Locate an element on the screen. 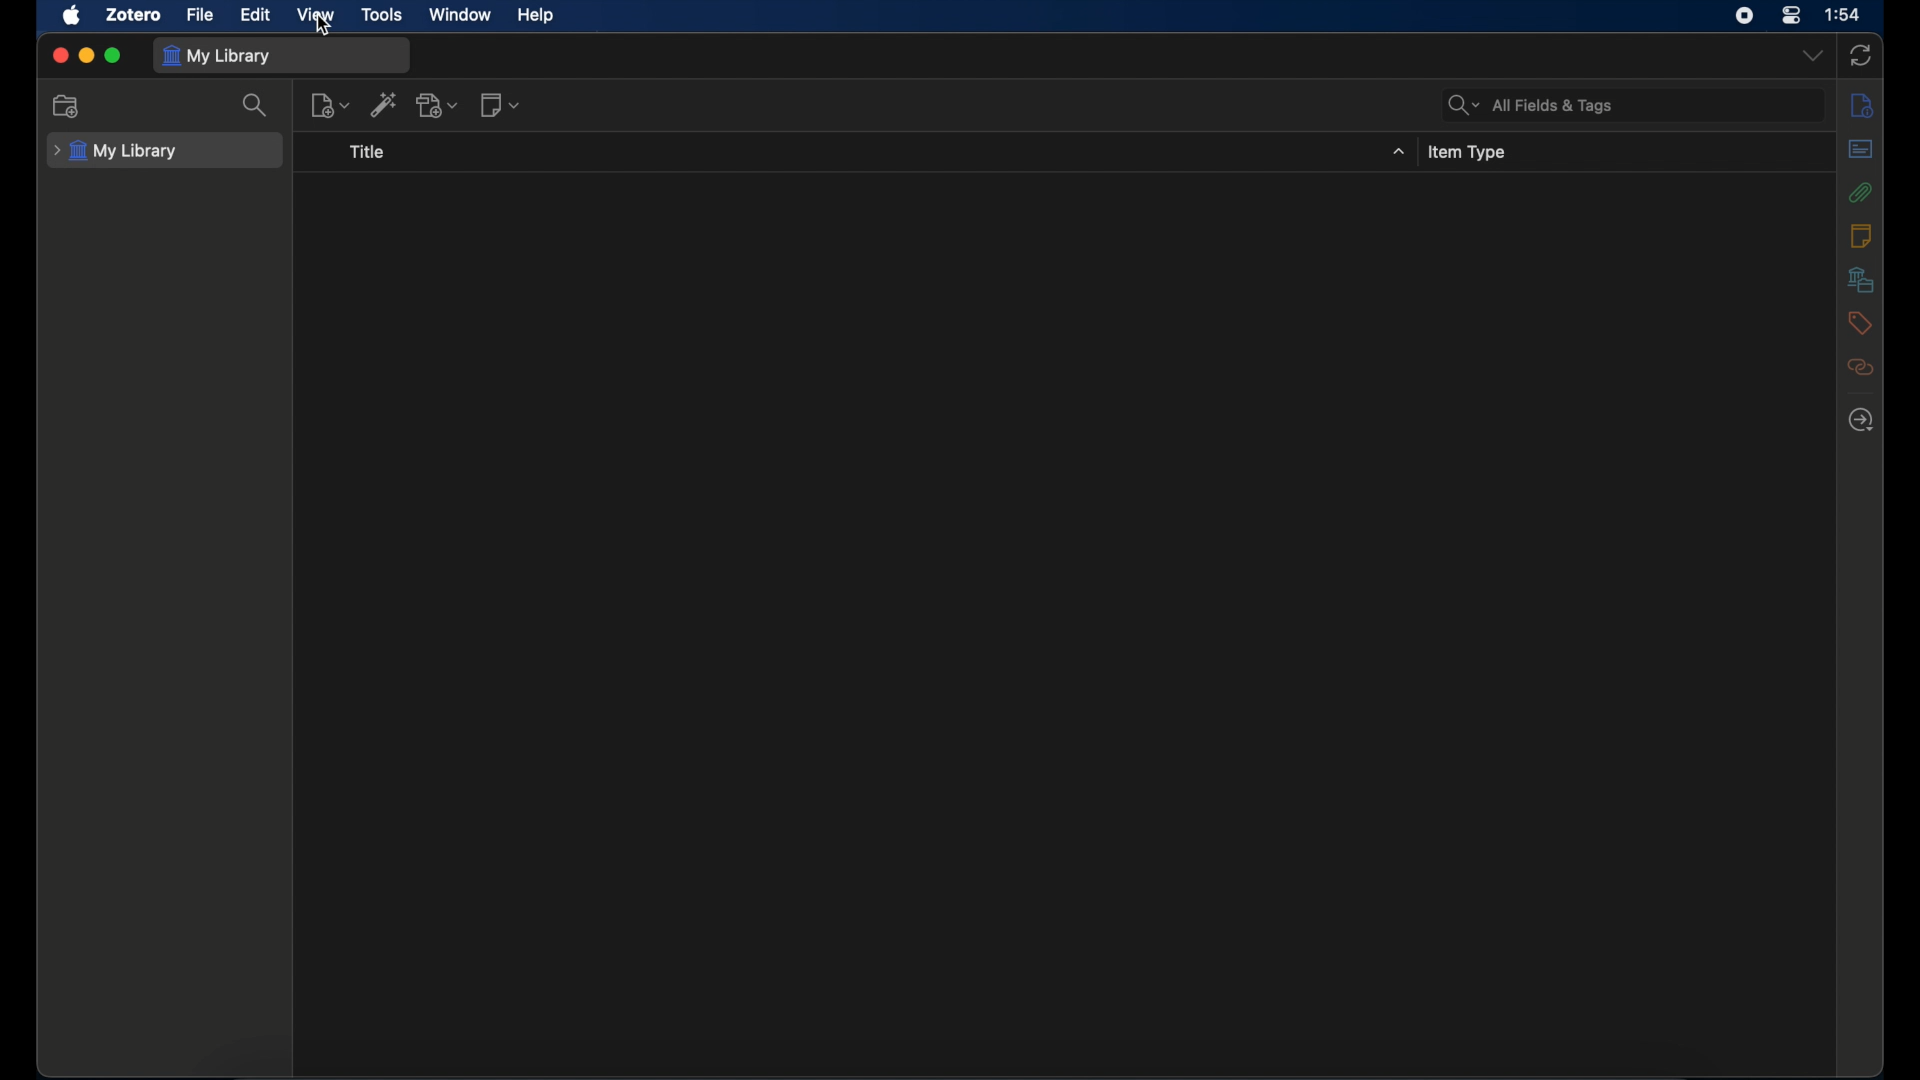  item type is located at coordinates (1470, 152).